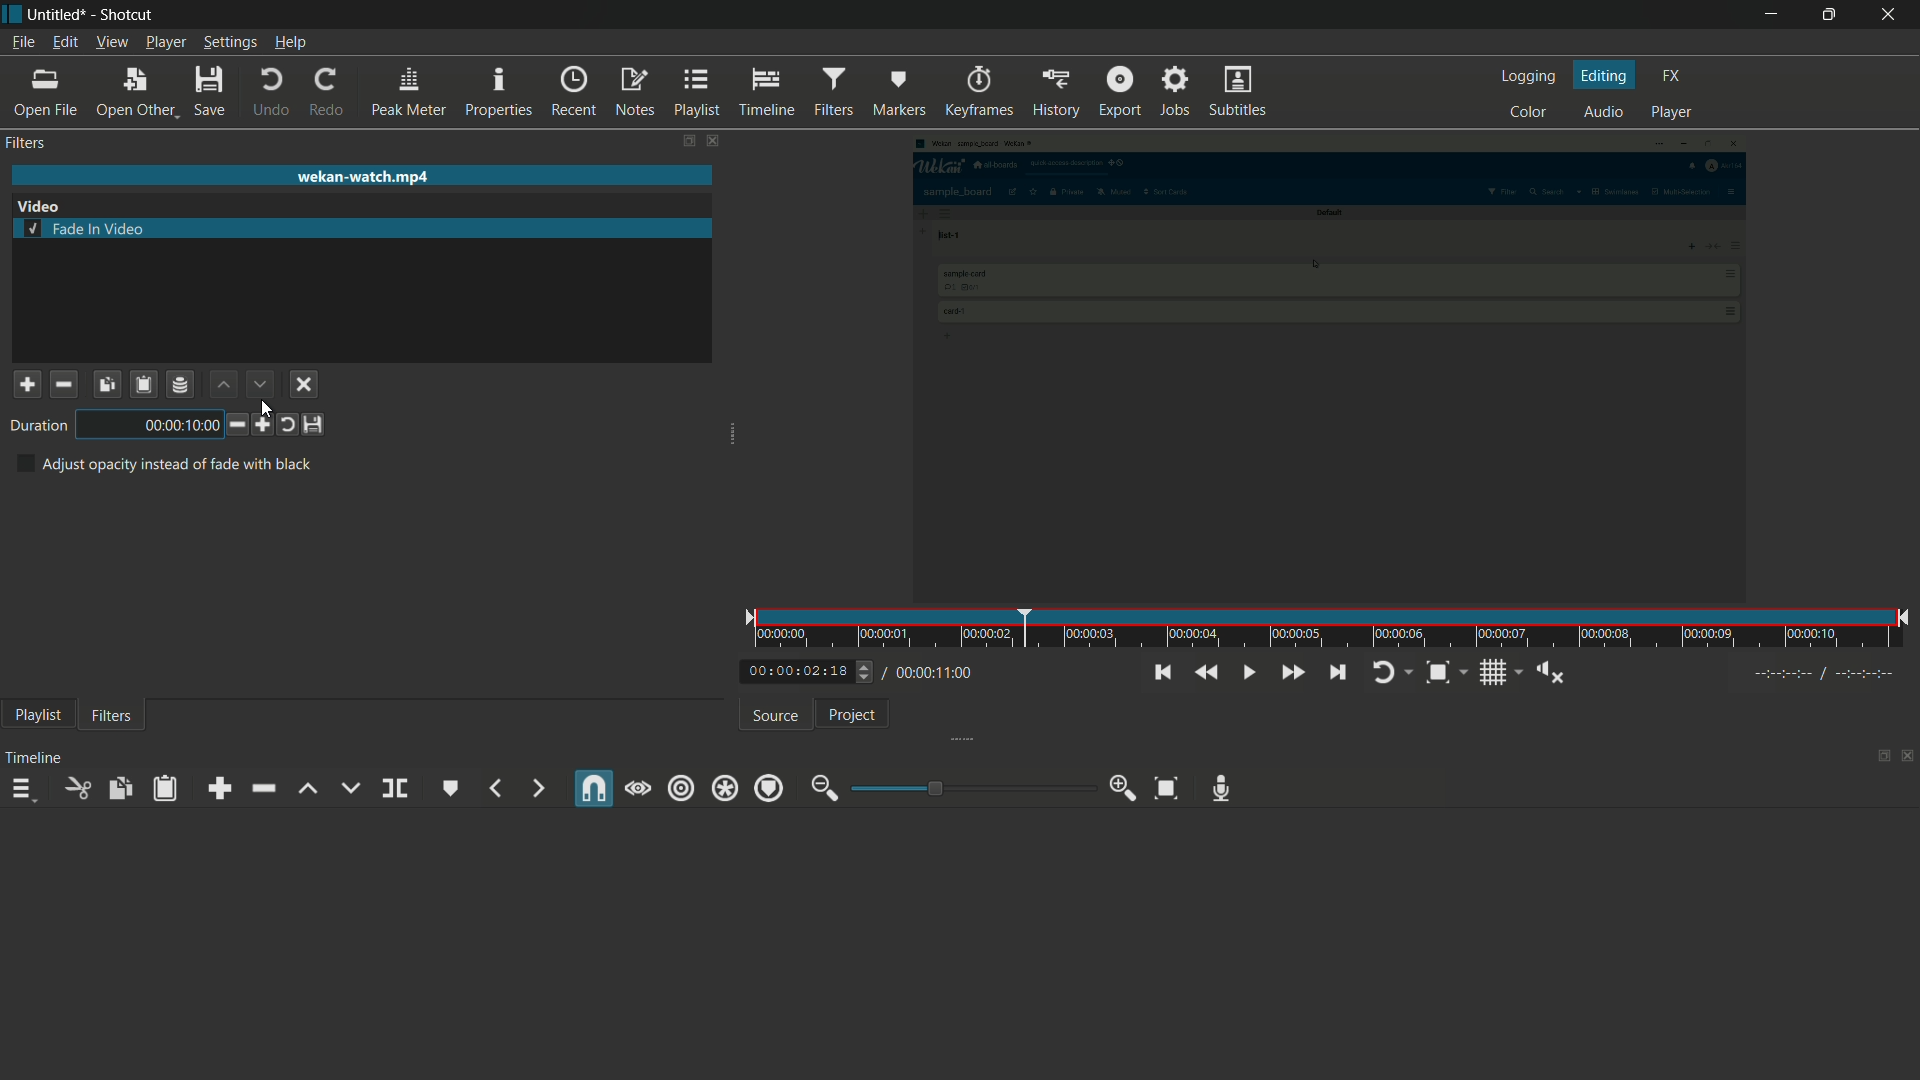  I want to click on paste, so click(163, 790).